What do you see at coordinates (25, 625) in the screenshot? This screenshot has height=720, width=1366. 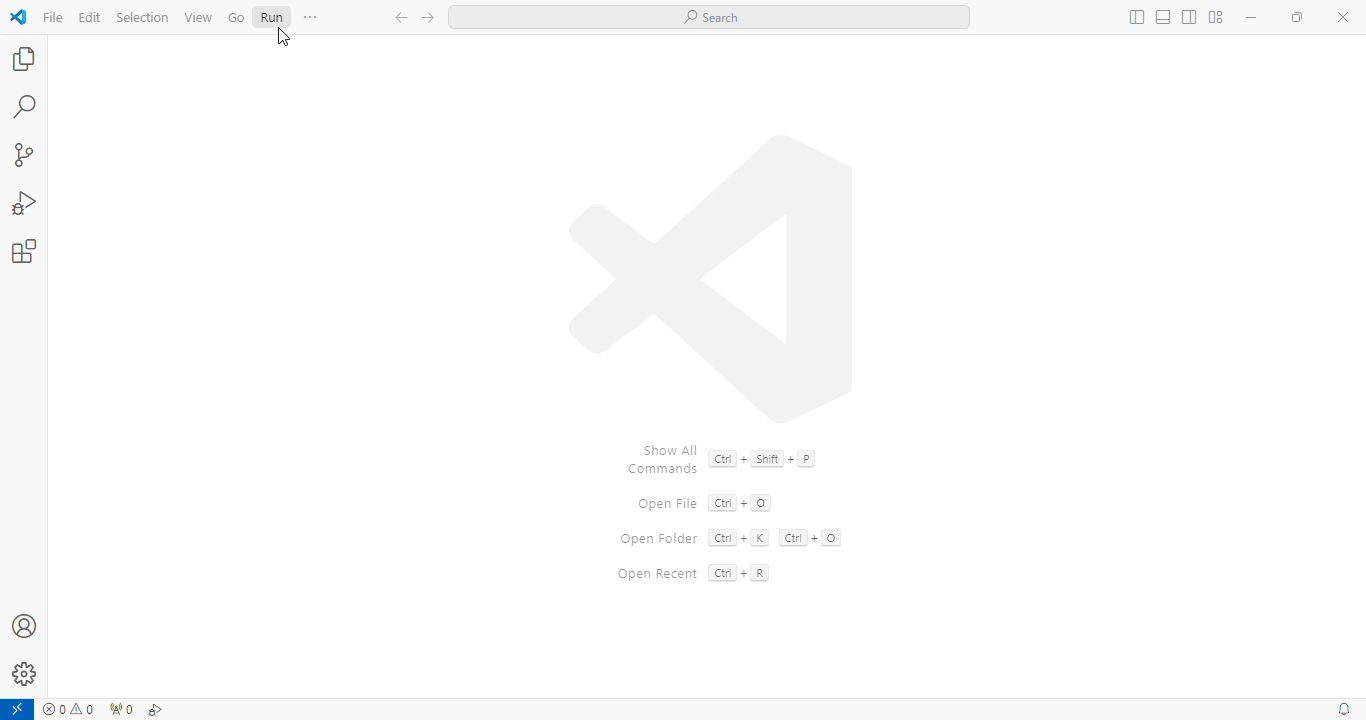 I see `accounts` at bounding box center [25, 625].